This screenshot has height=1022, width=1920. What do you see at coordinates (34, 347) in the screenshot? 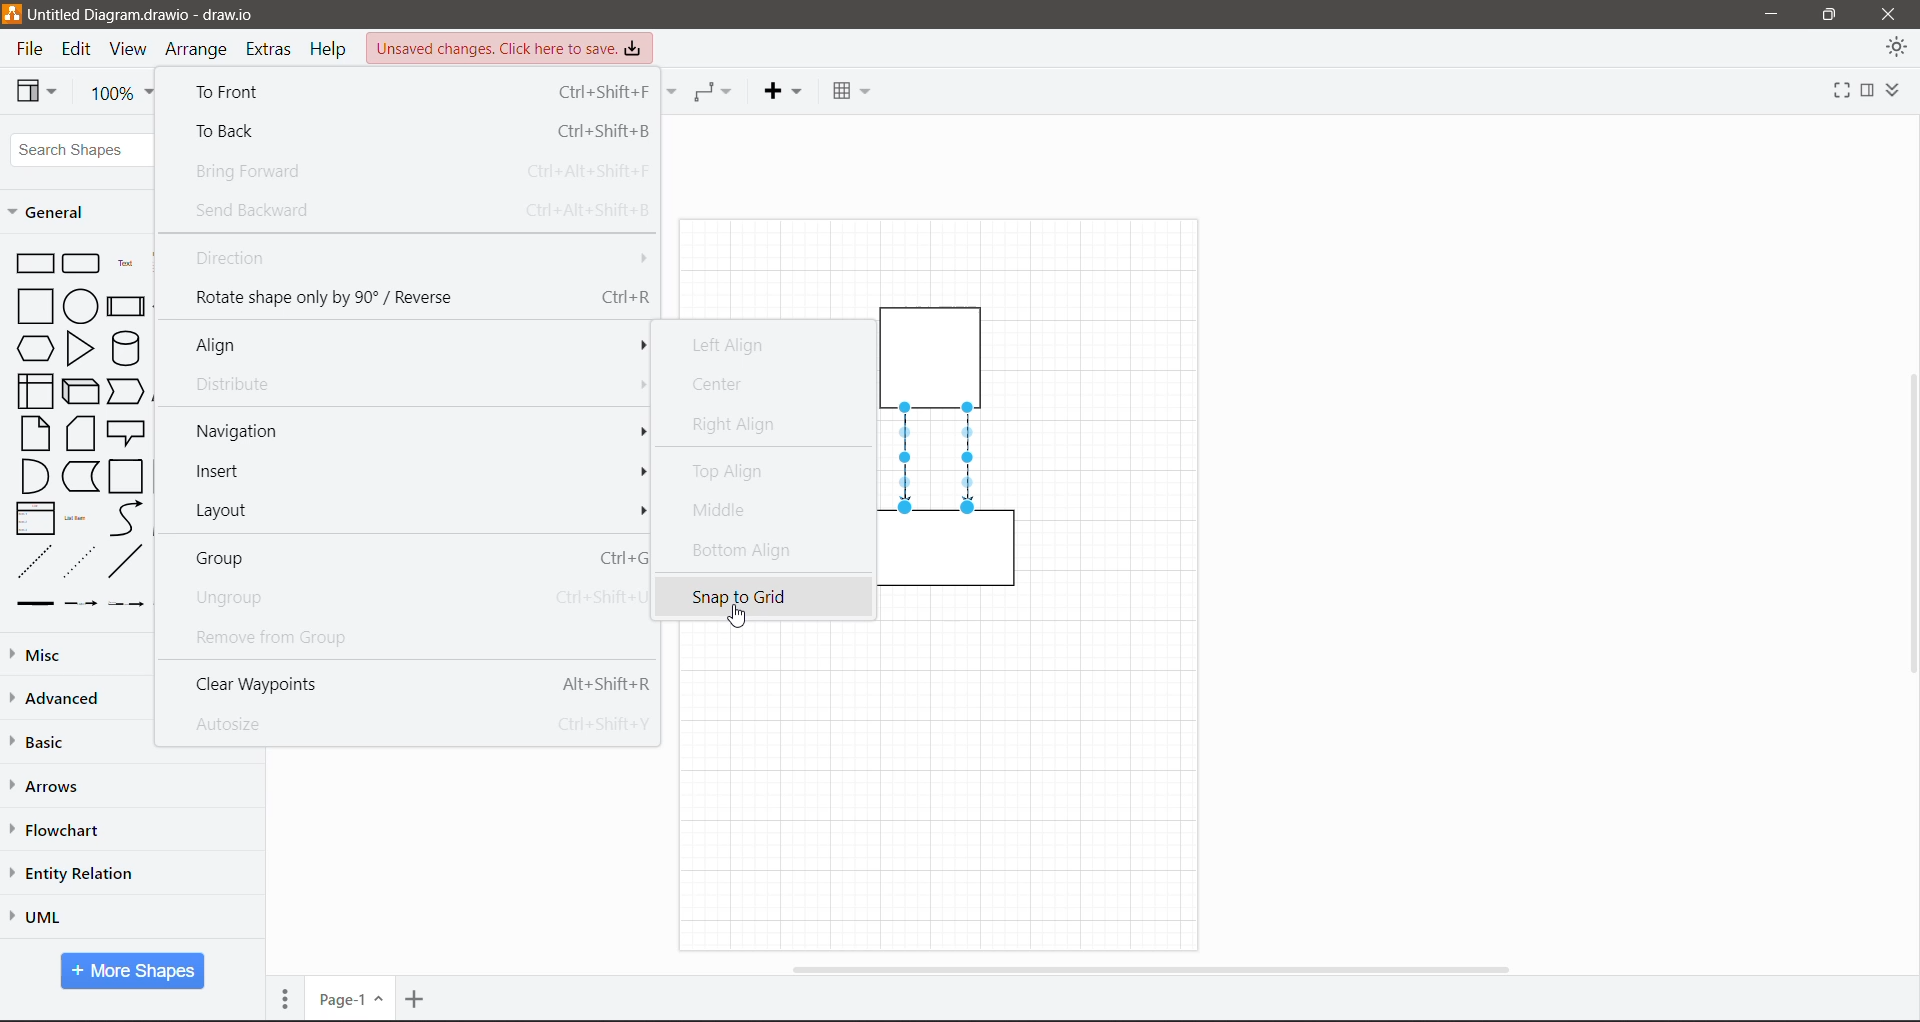
I see `Hexagon` at bounding box center [34, 347].